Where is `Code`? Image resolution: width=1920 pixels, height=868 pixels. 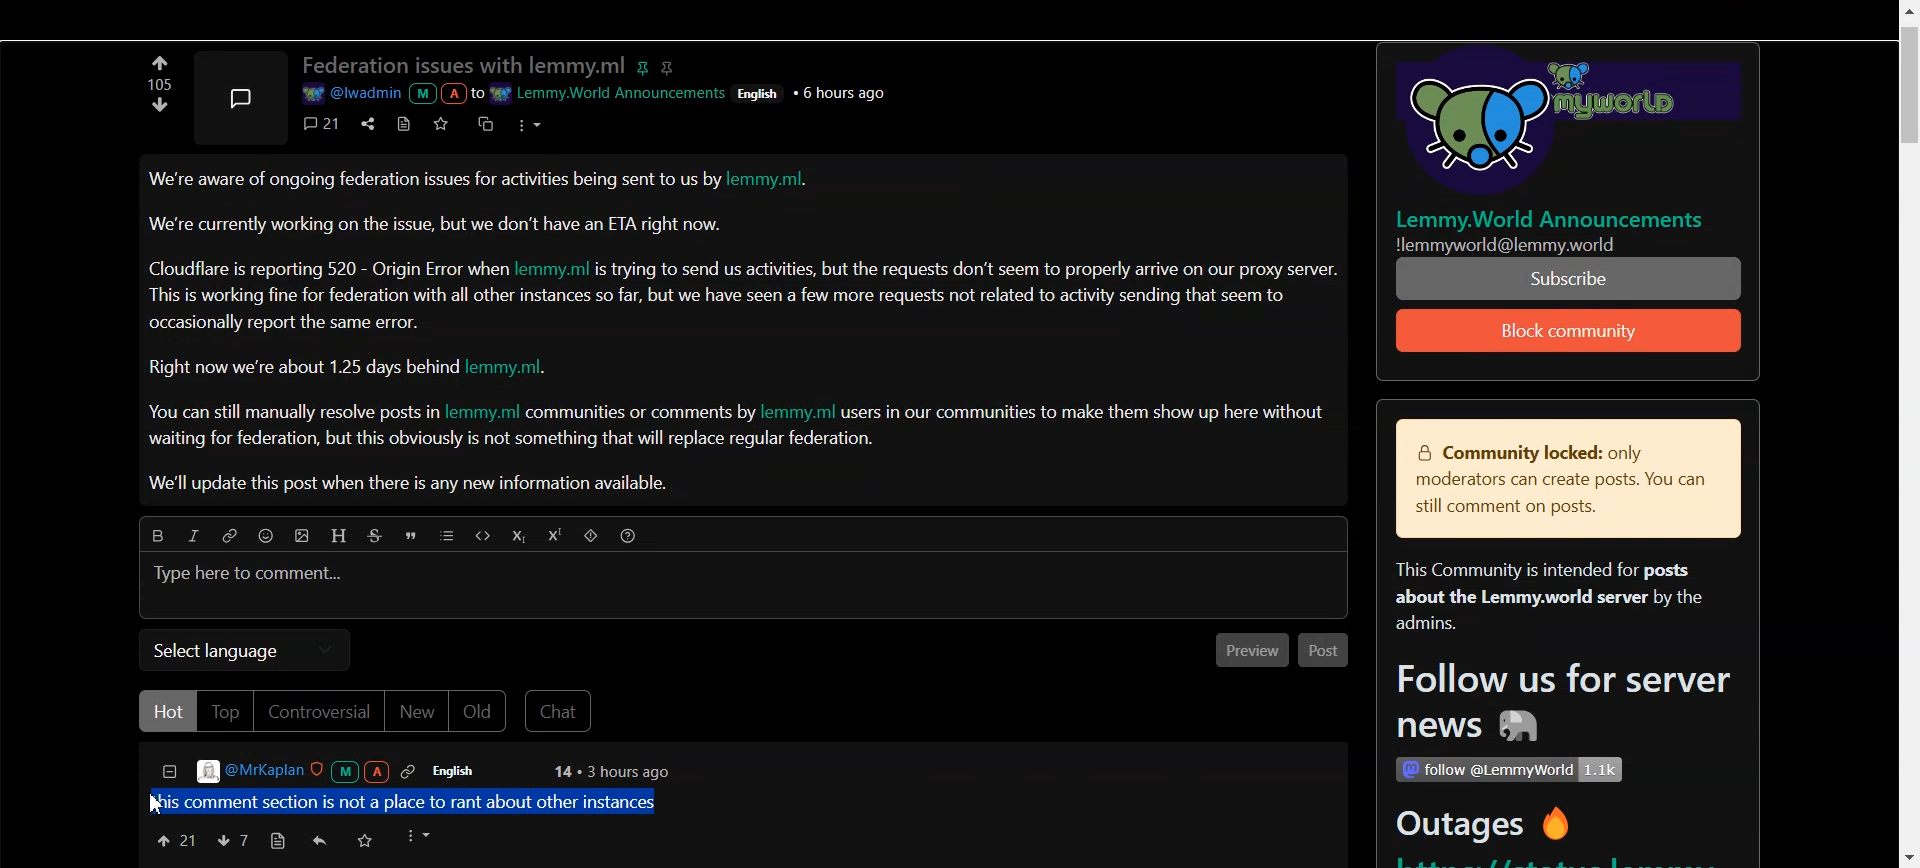
Code is located at coordinates (480, 535).